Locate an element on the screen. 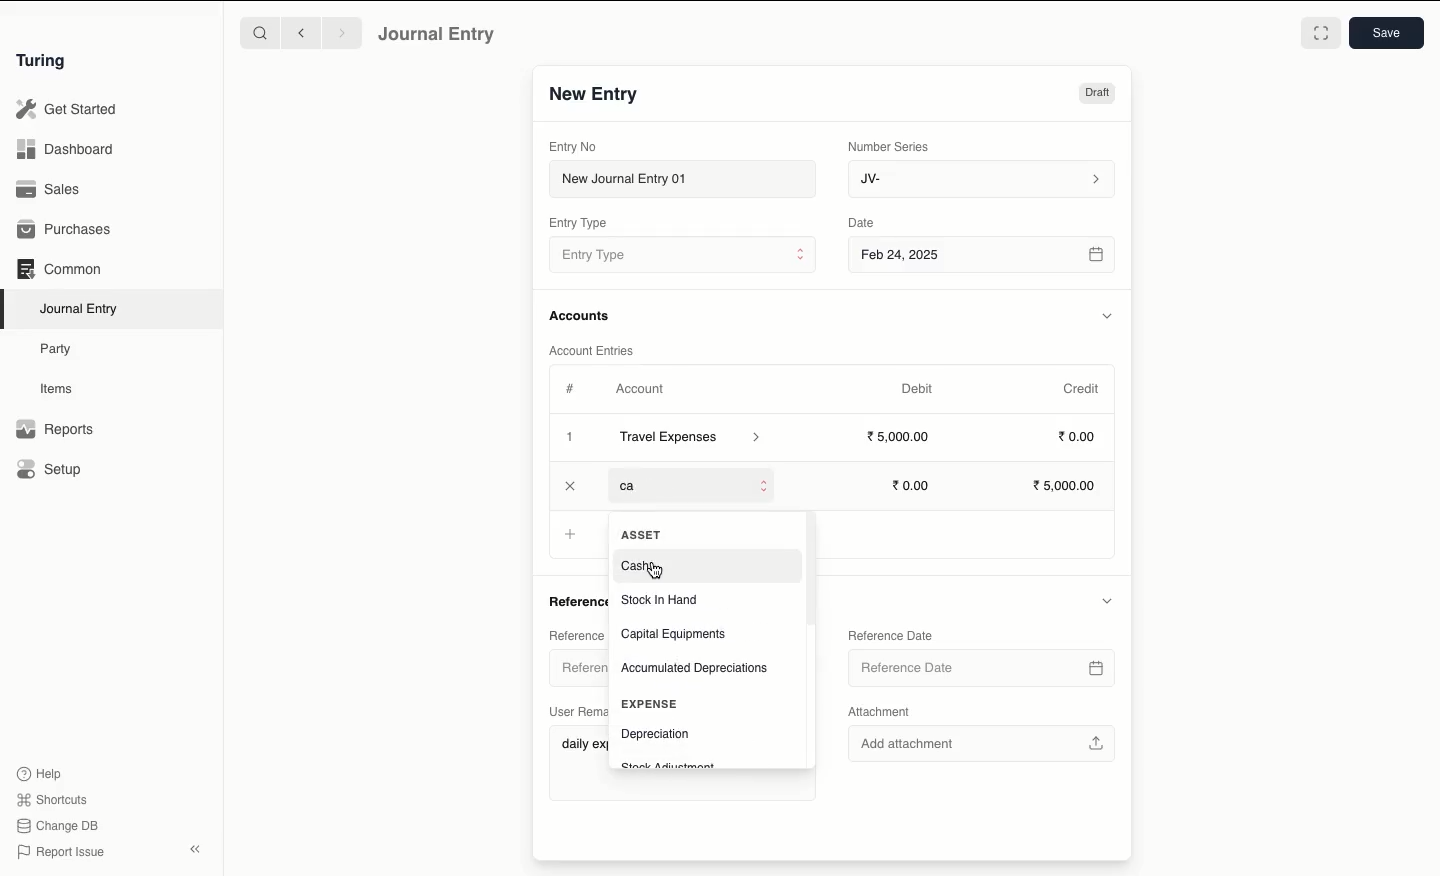 Image resolution: width=1440 pixels, height=876 pixels. Add is located at coordinates (573, 536).